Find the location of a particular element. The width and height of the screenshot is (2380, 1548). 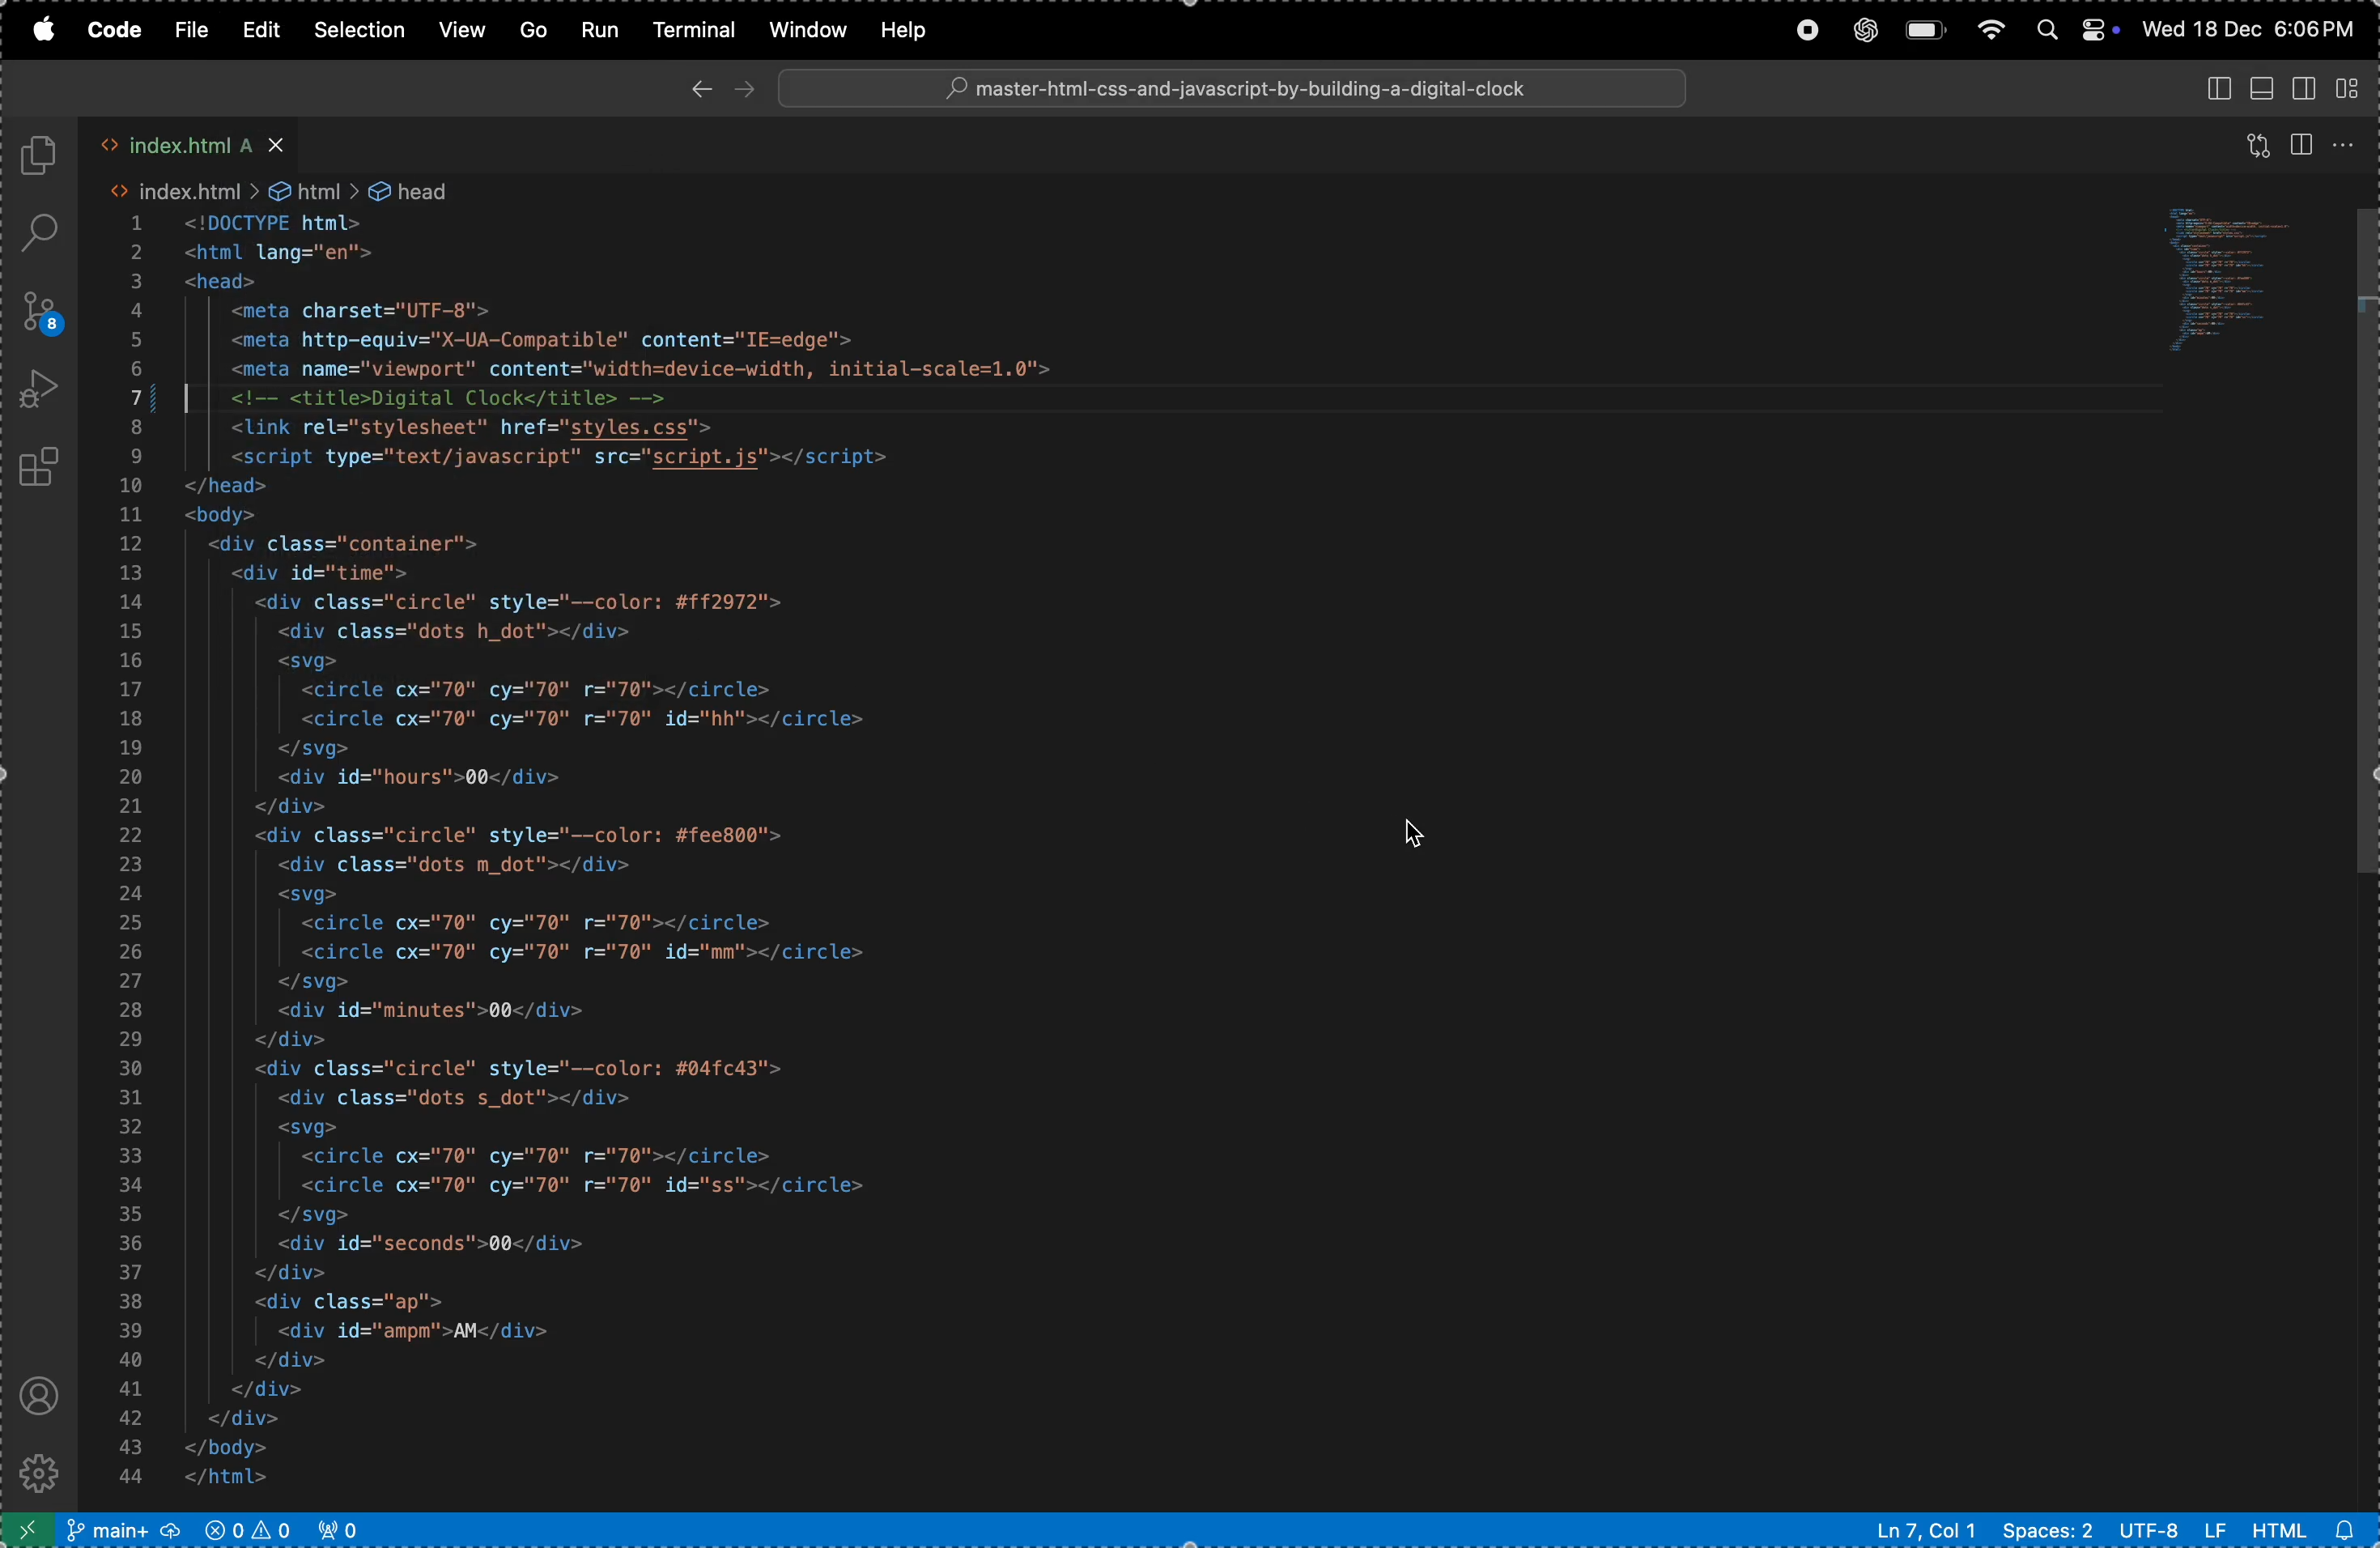

<> index.html A is located at coordinates (197, 141).